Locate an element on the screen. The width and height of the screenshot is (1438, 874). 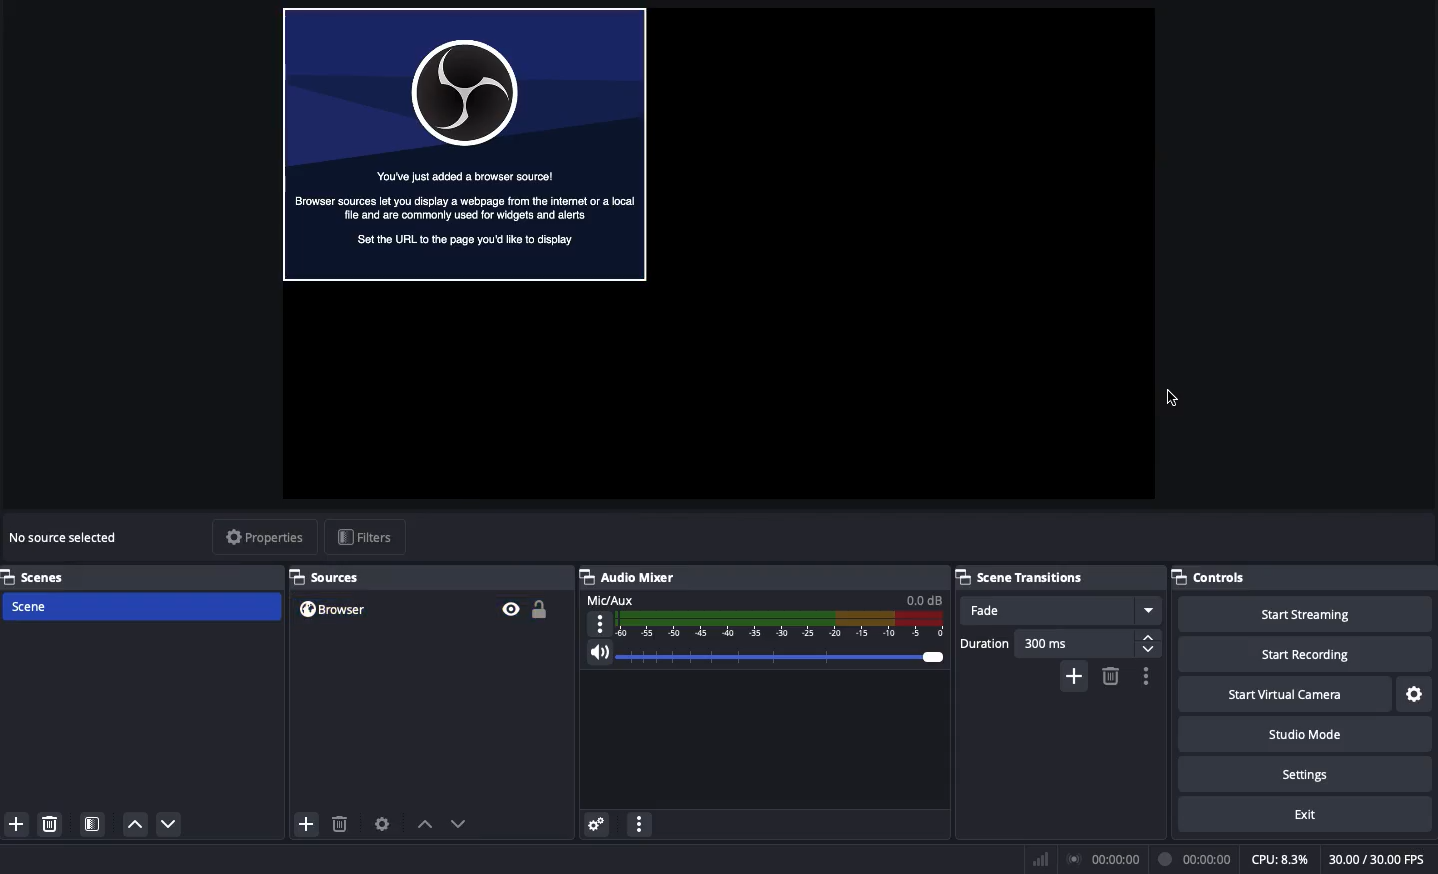
Sources is located at coordinates (332, 577).